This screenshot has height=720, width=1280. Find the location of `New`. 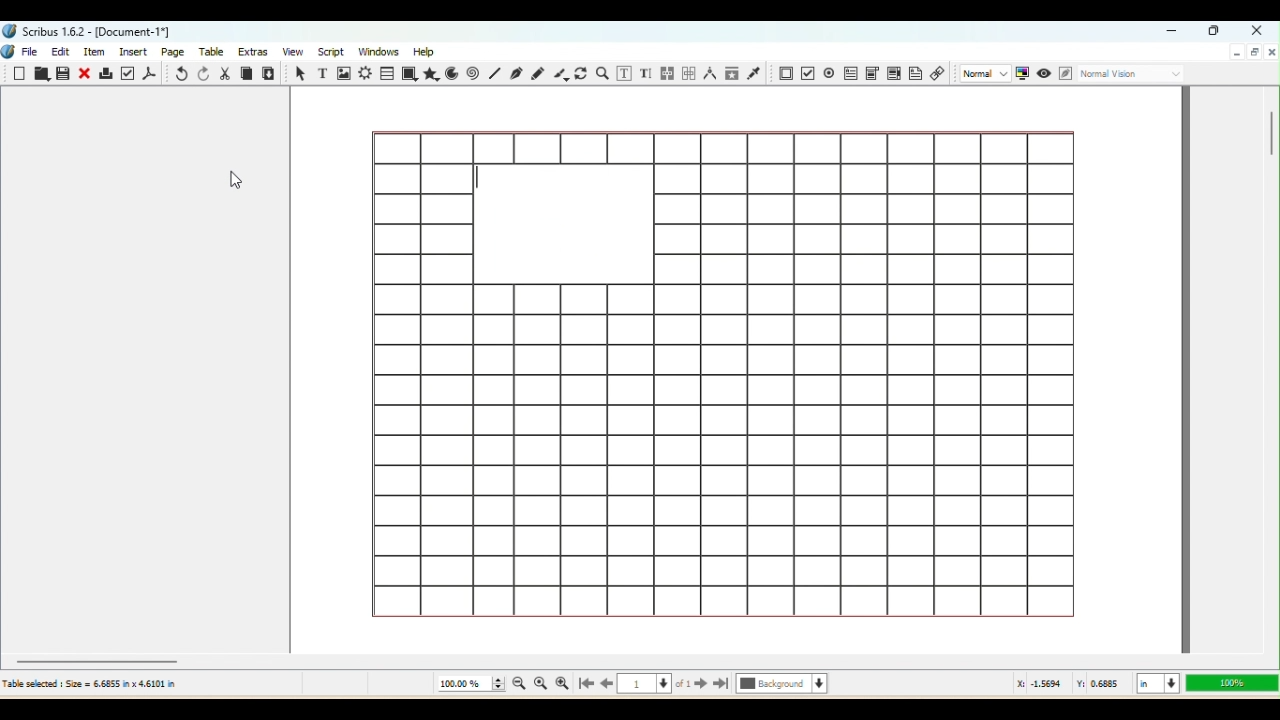

New is located at coordinates (21, 74).